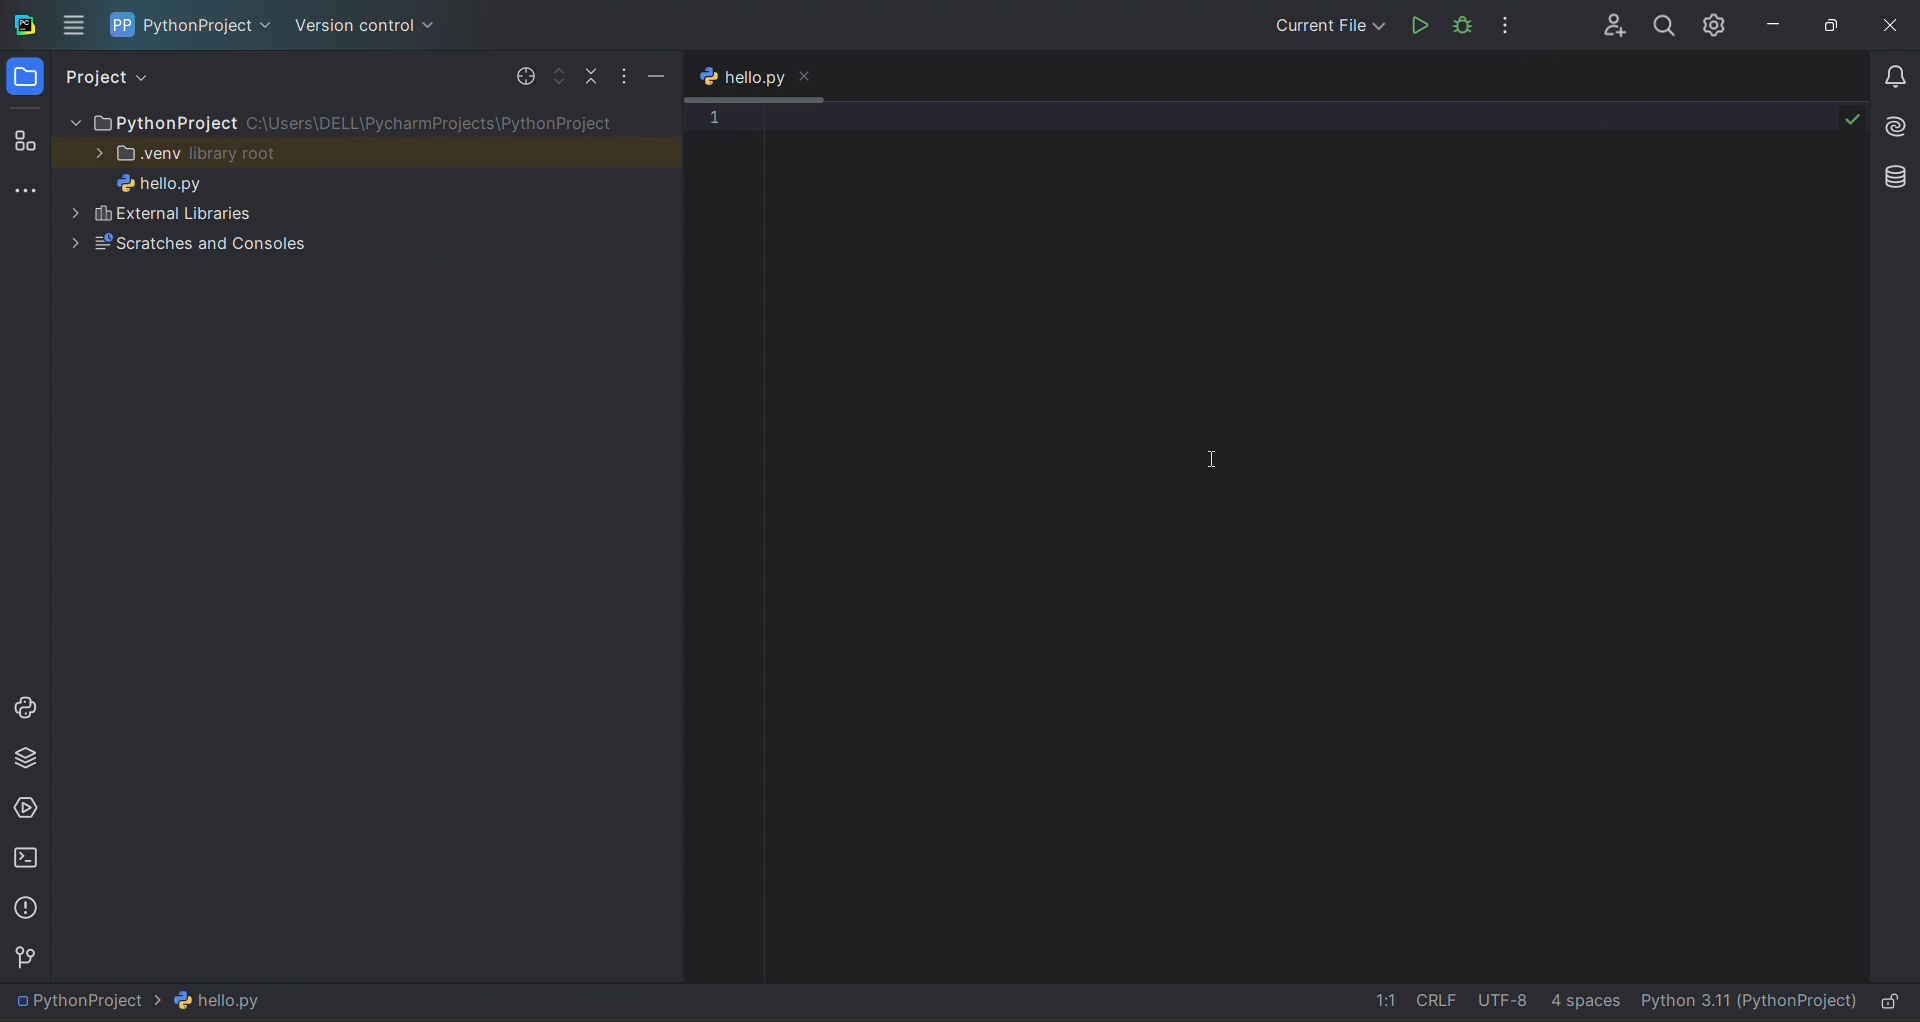 The height and width of the screenshot is (1022, 1920). What do you see at coordinates (1781, 24) in the screenshot?
I see `minimize` at bounding box center [1781, 24].